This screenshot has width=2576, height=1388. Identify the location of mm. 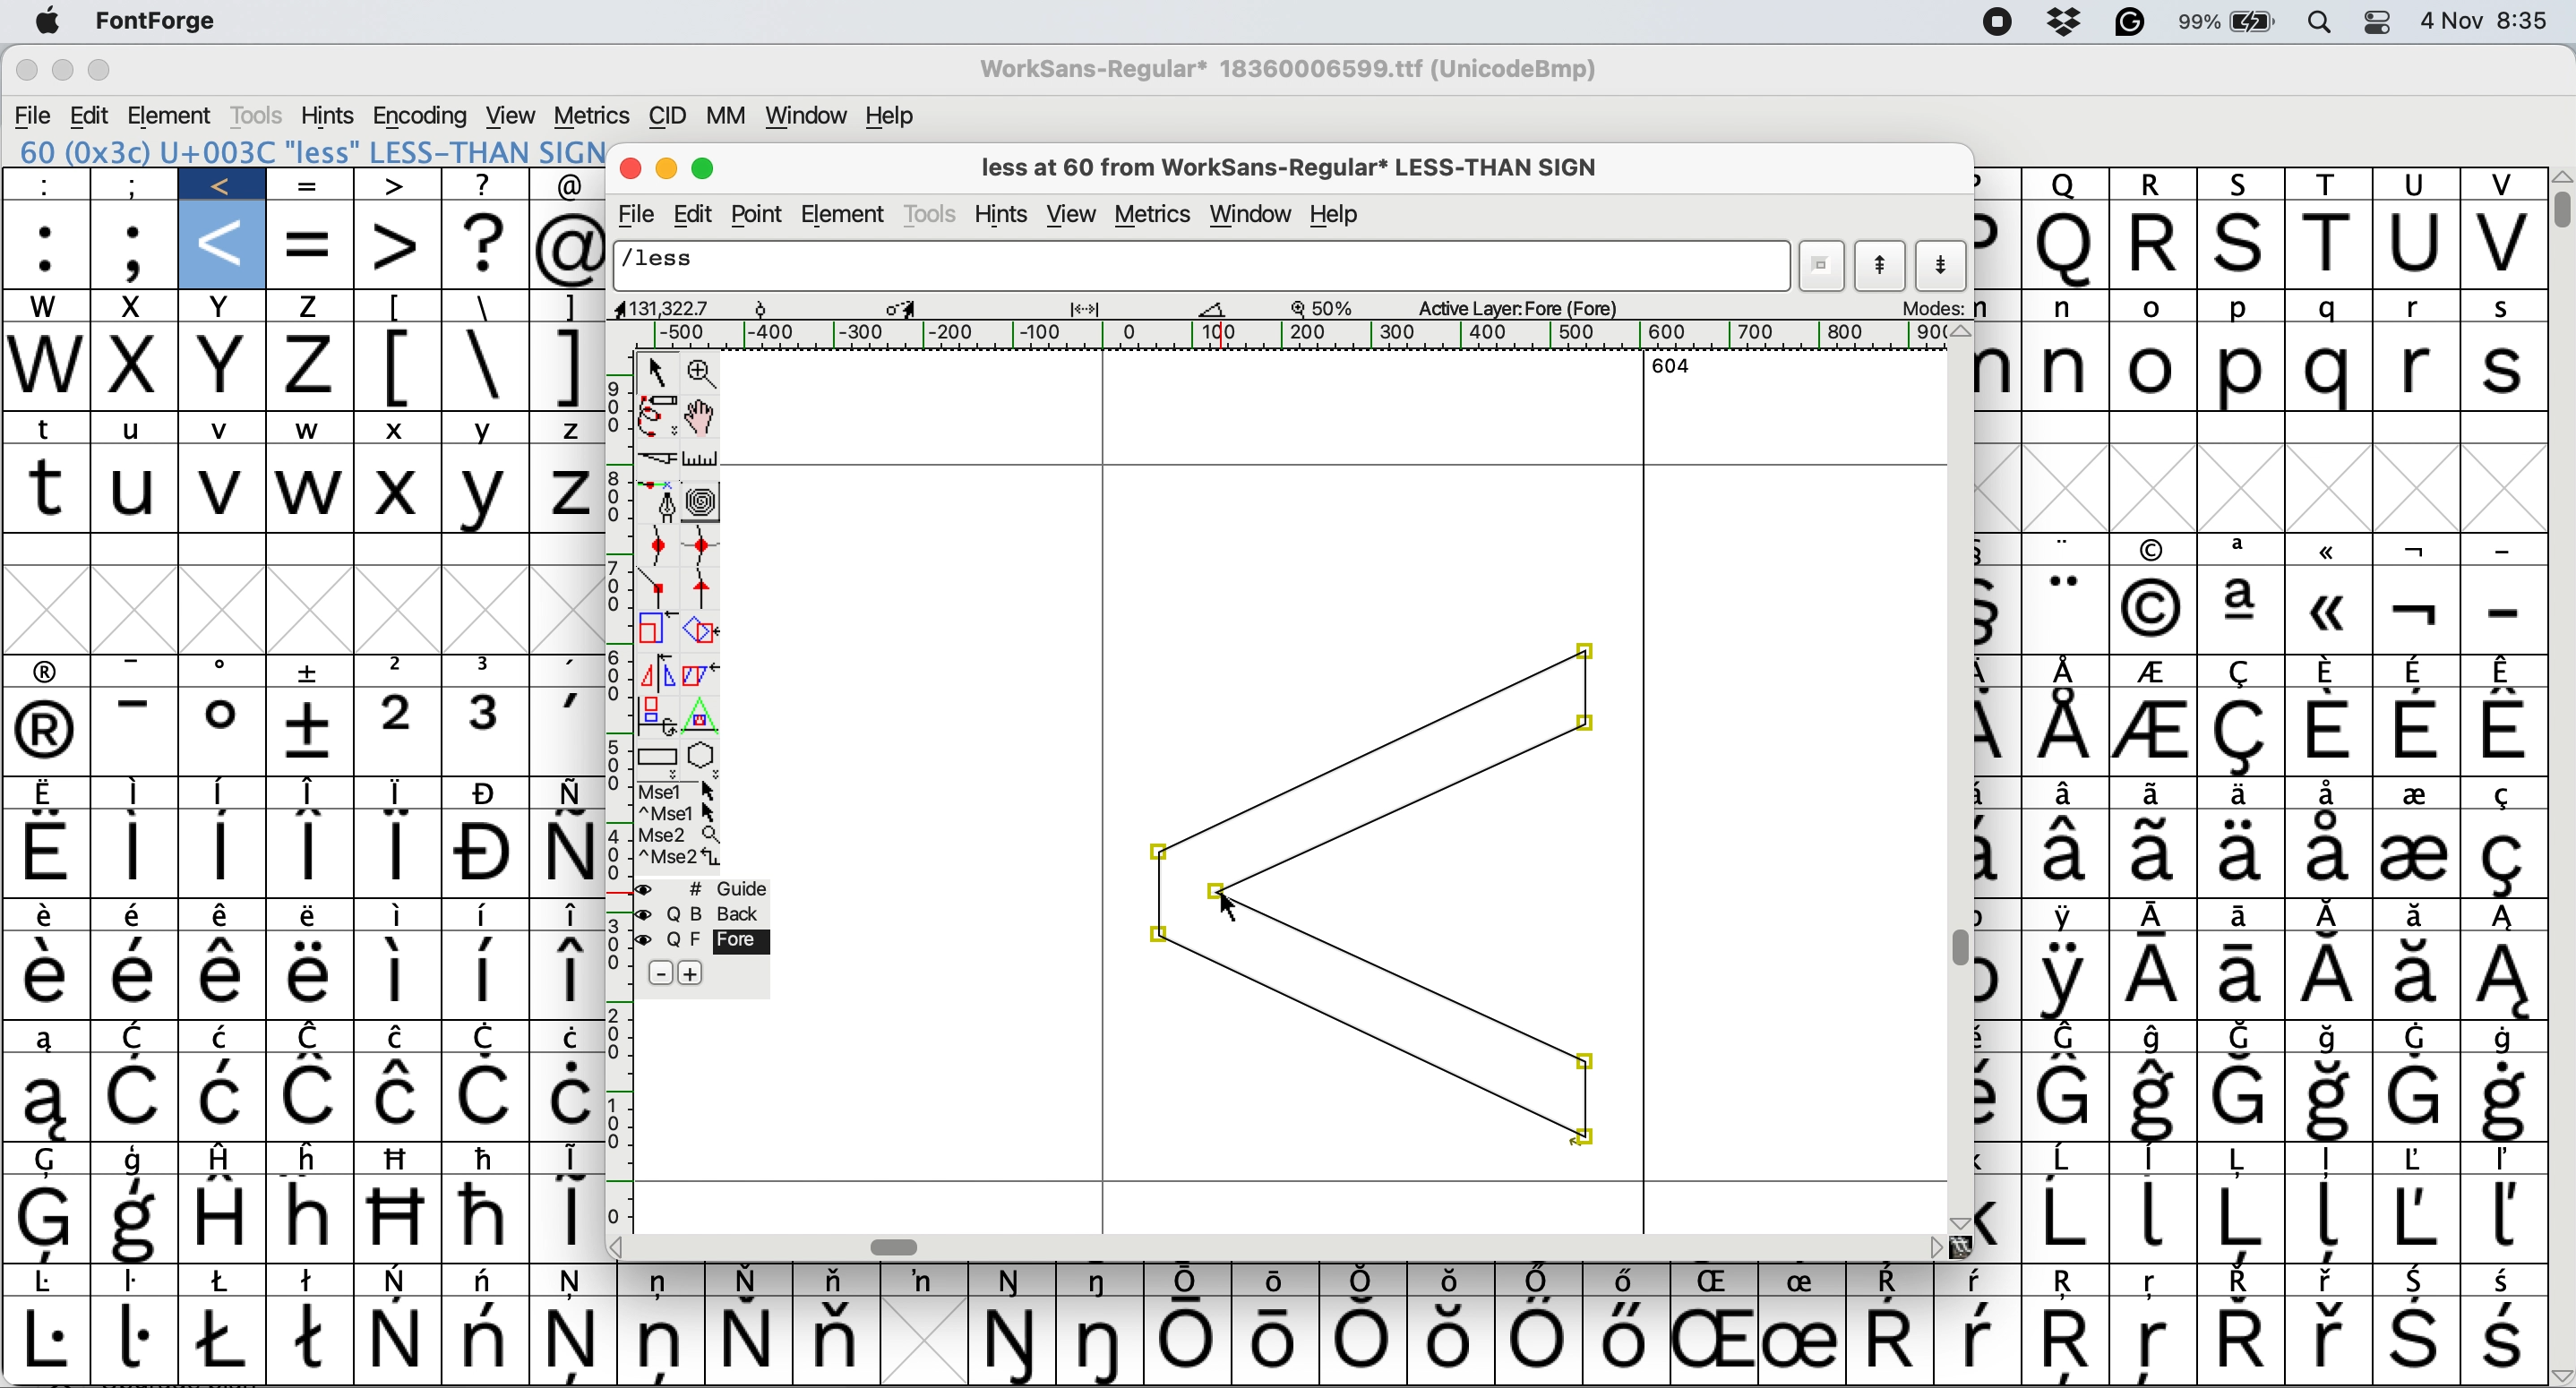
(729, 115).